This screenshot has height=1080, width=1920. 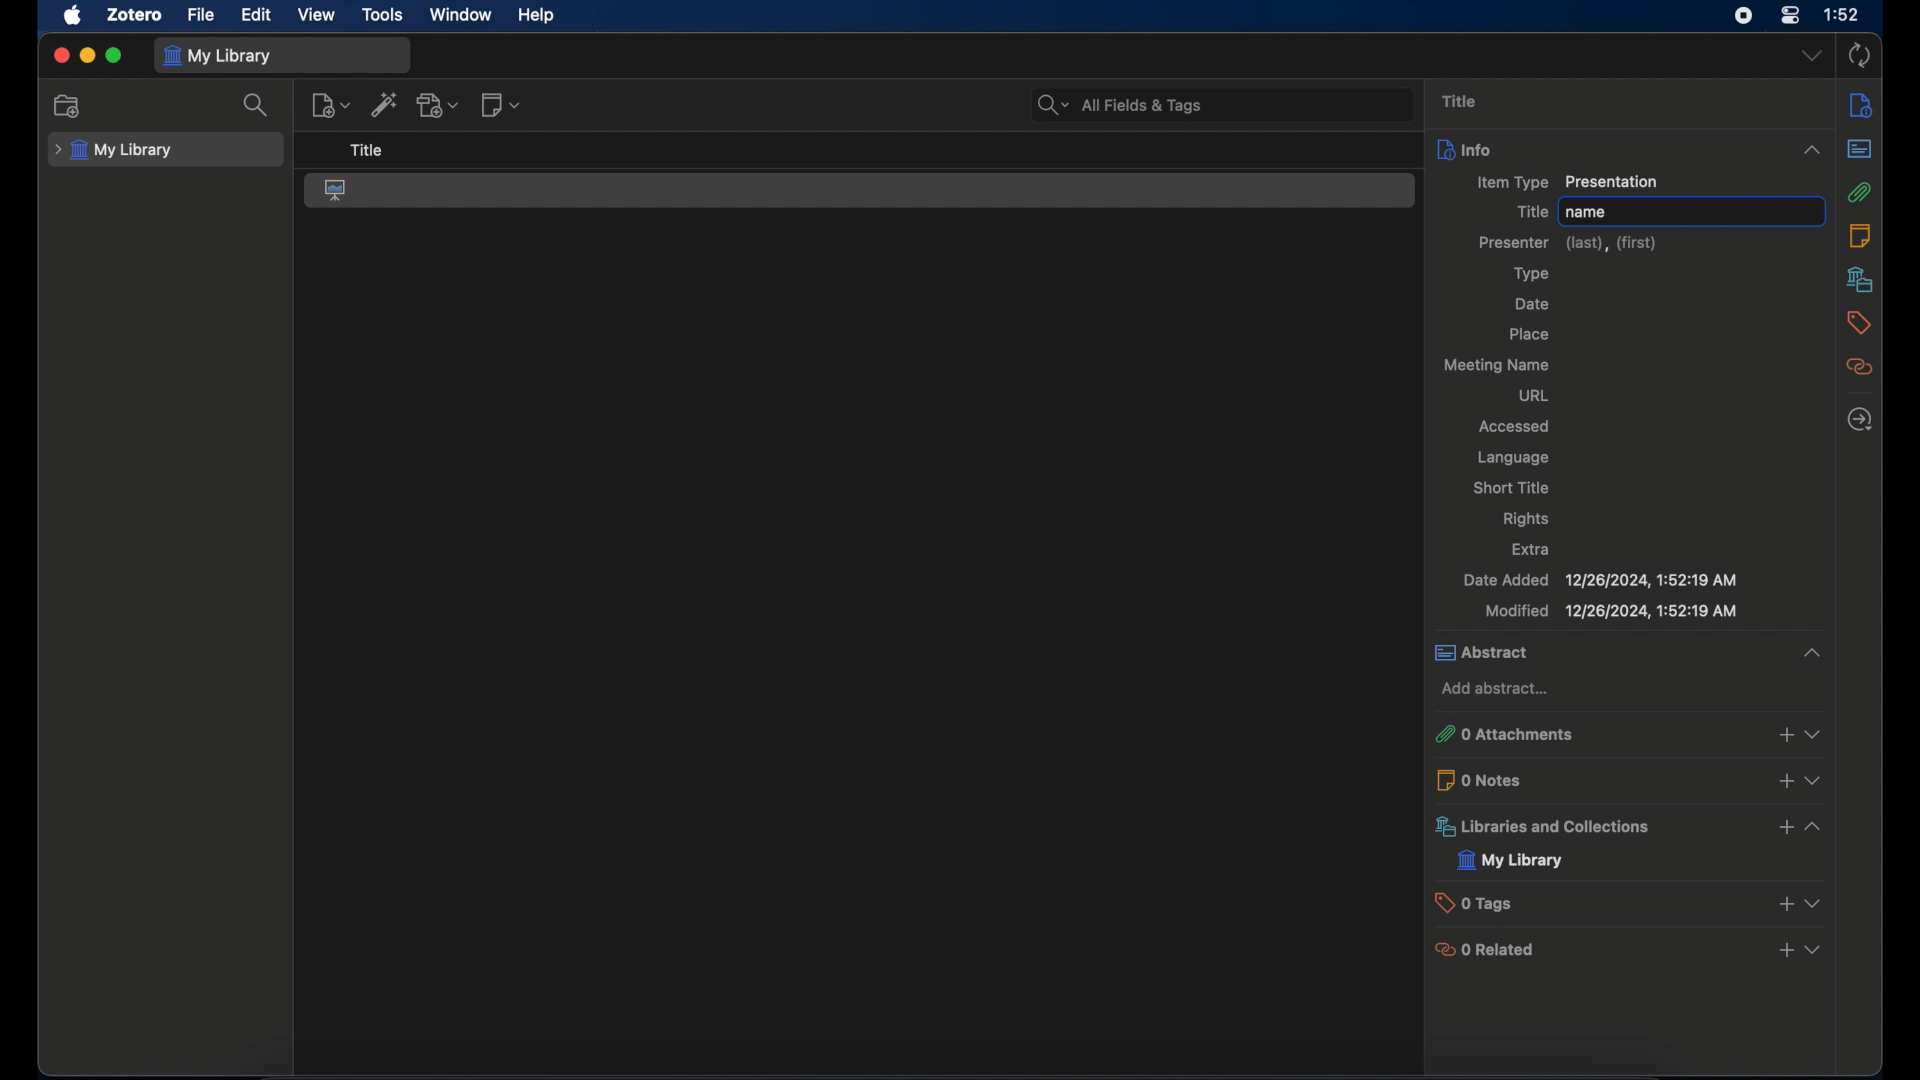 I want to click on extra, so click(x=1532, y=549).